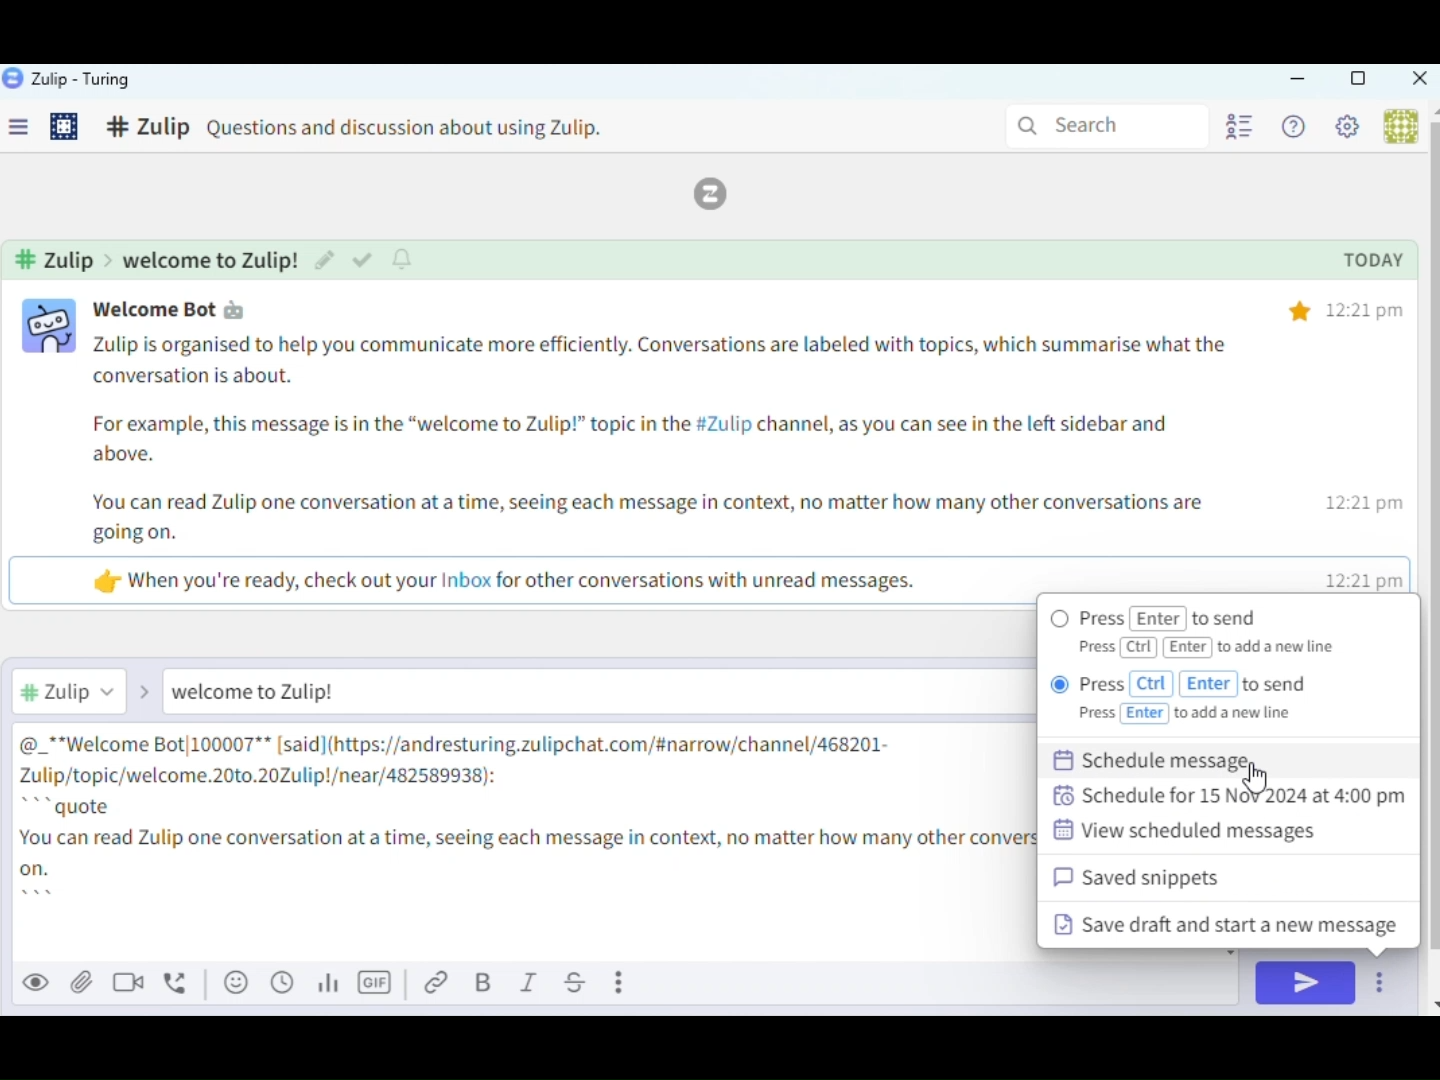  Describe the element at coordinates (283, 983) in the screenshot. I see `Schedule` at that location.